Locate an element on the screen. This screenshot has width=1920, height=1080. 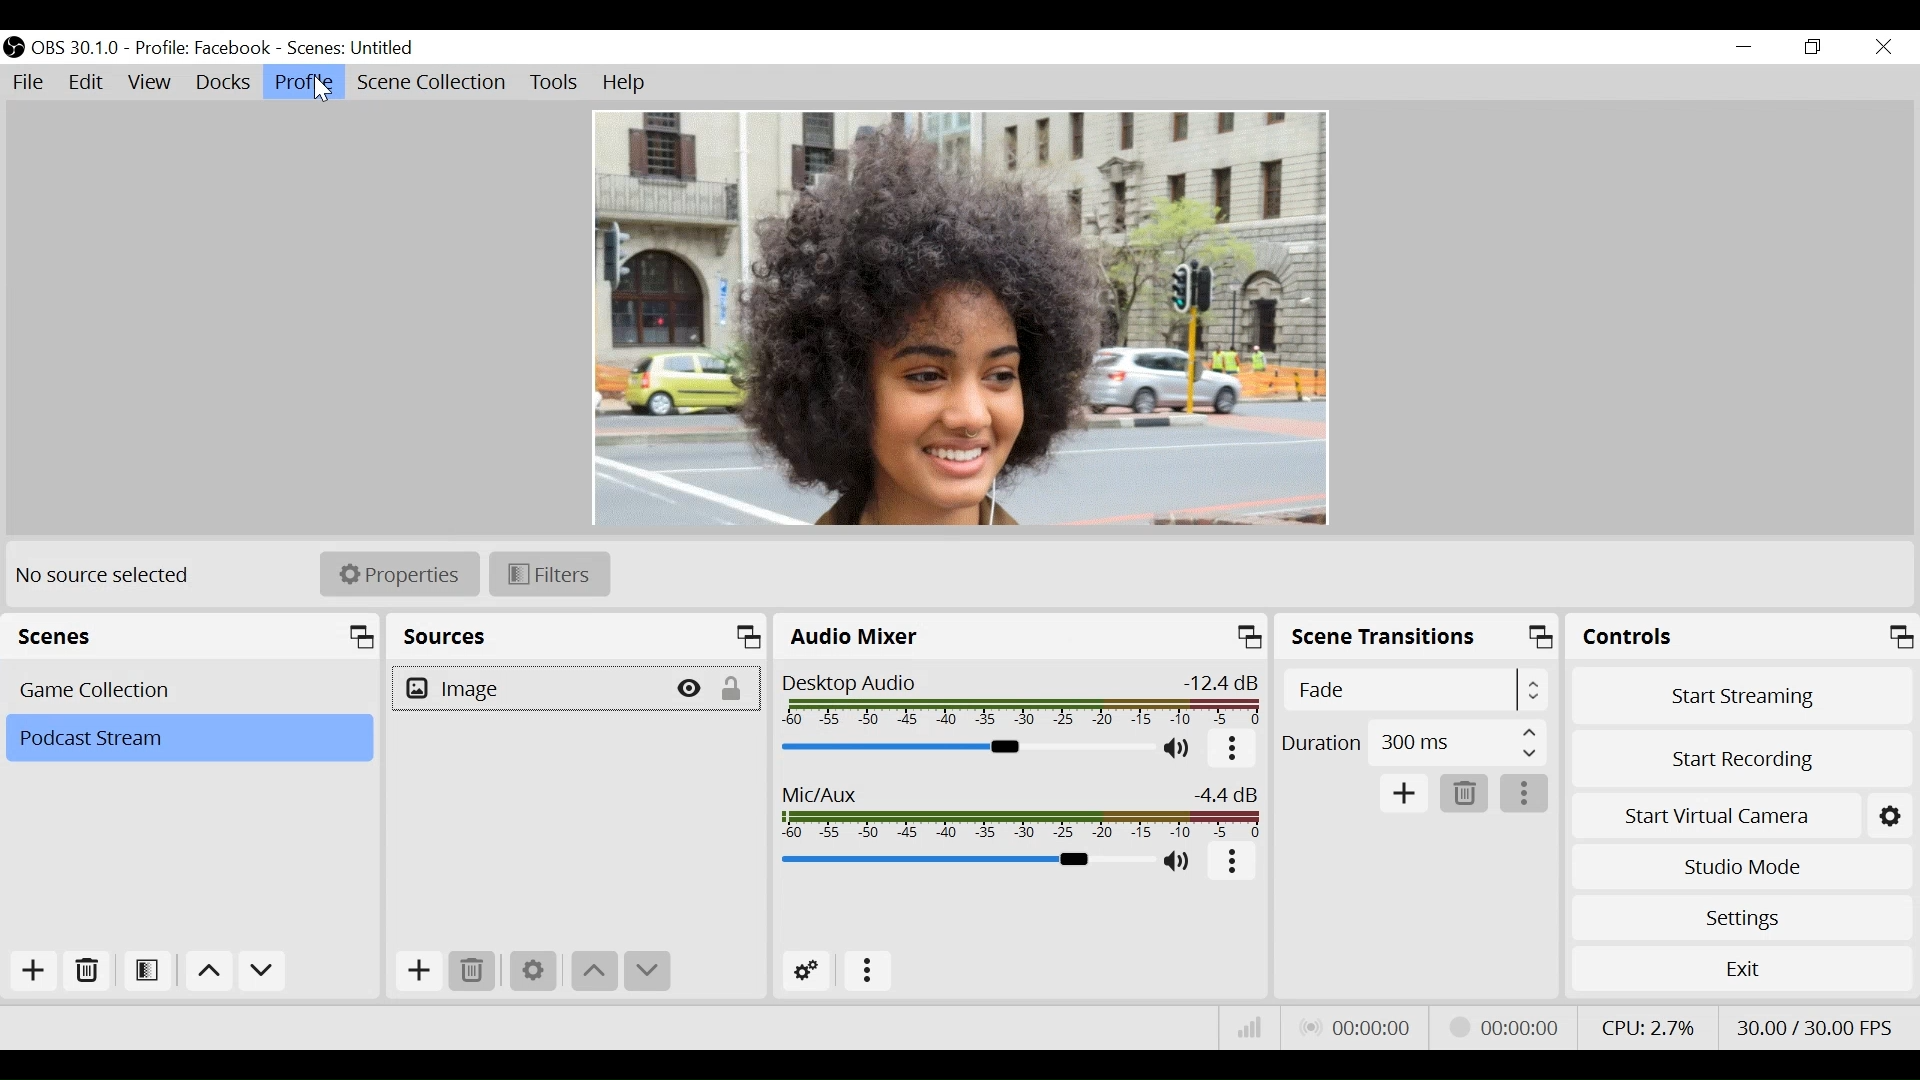
Start Streaming is located at coordinates (1745, 696).